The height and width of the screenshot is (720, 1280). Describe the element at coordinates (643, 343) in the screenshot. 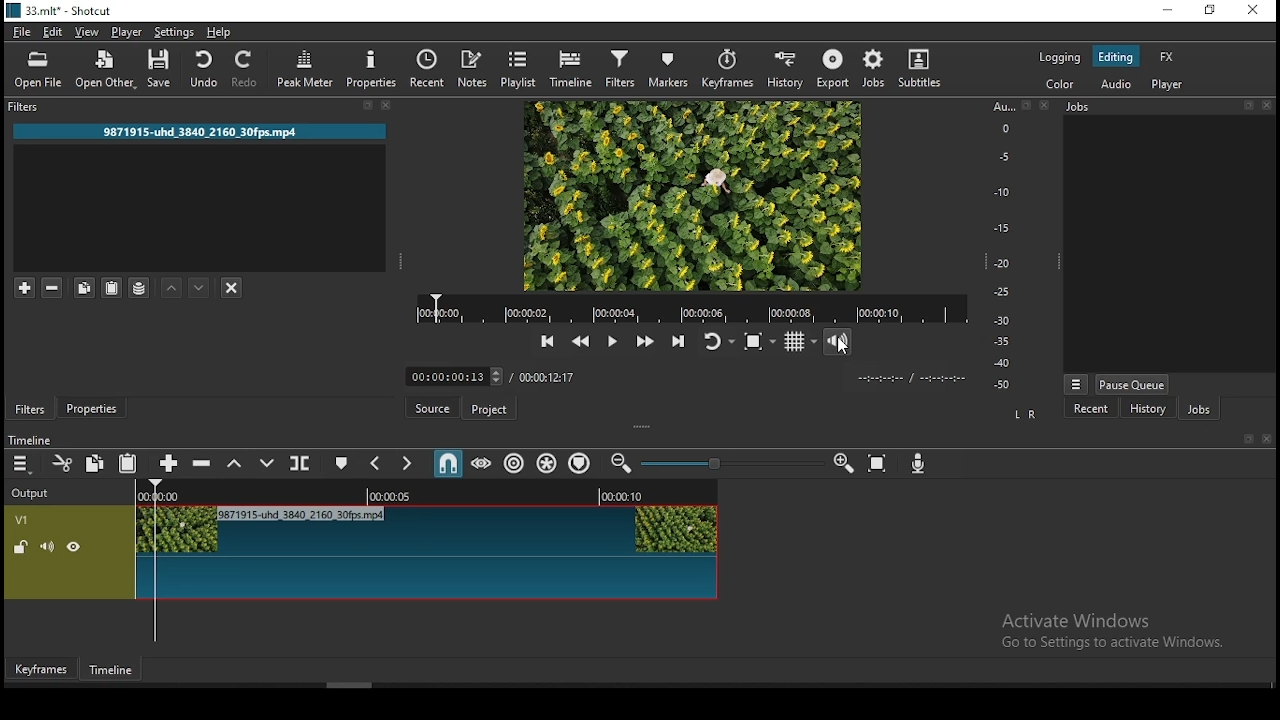

I see `play quickly forward` at that location.